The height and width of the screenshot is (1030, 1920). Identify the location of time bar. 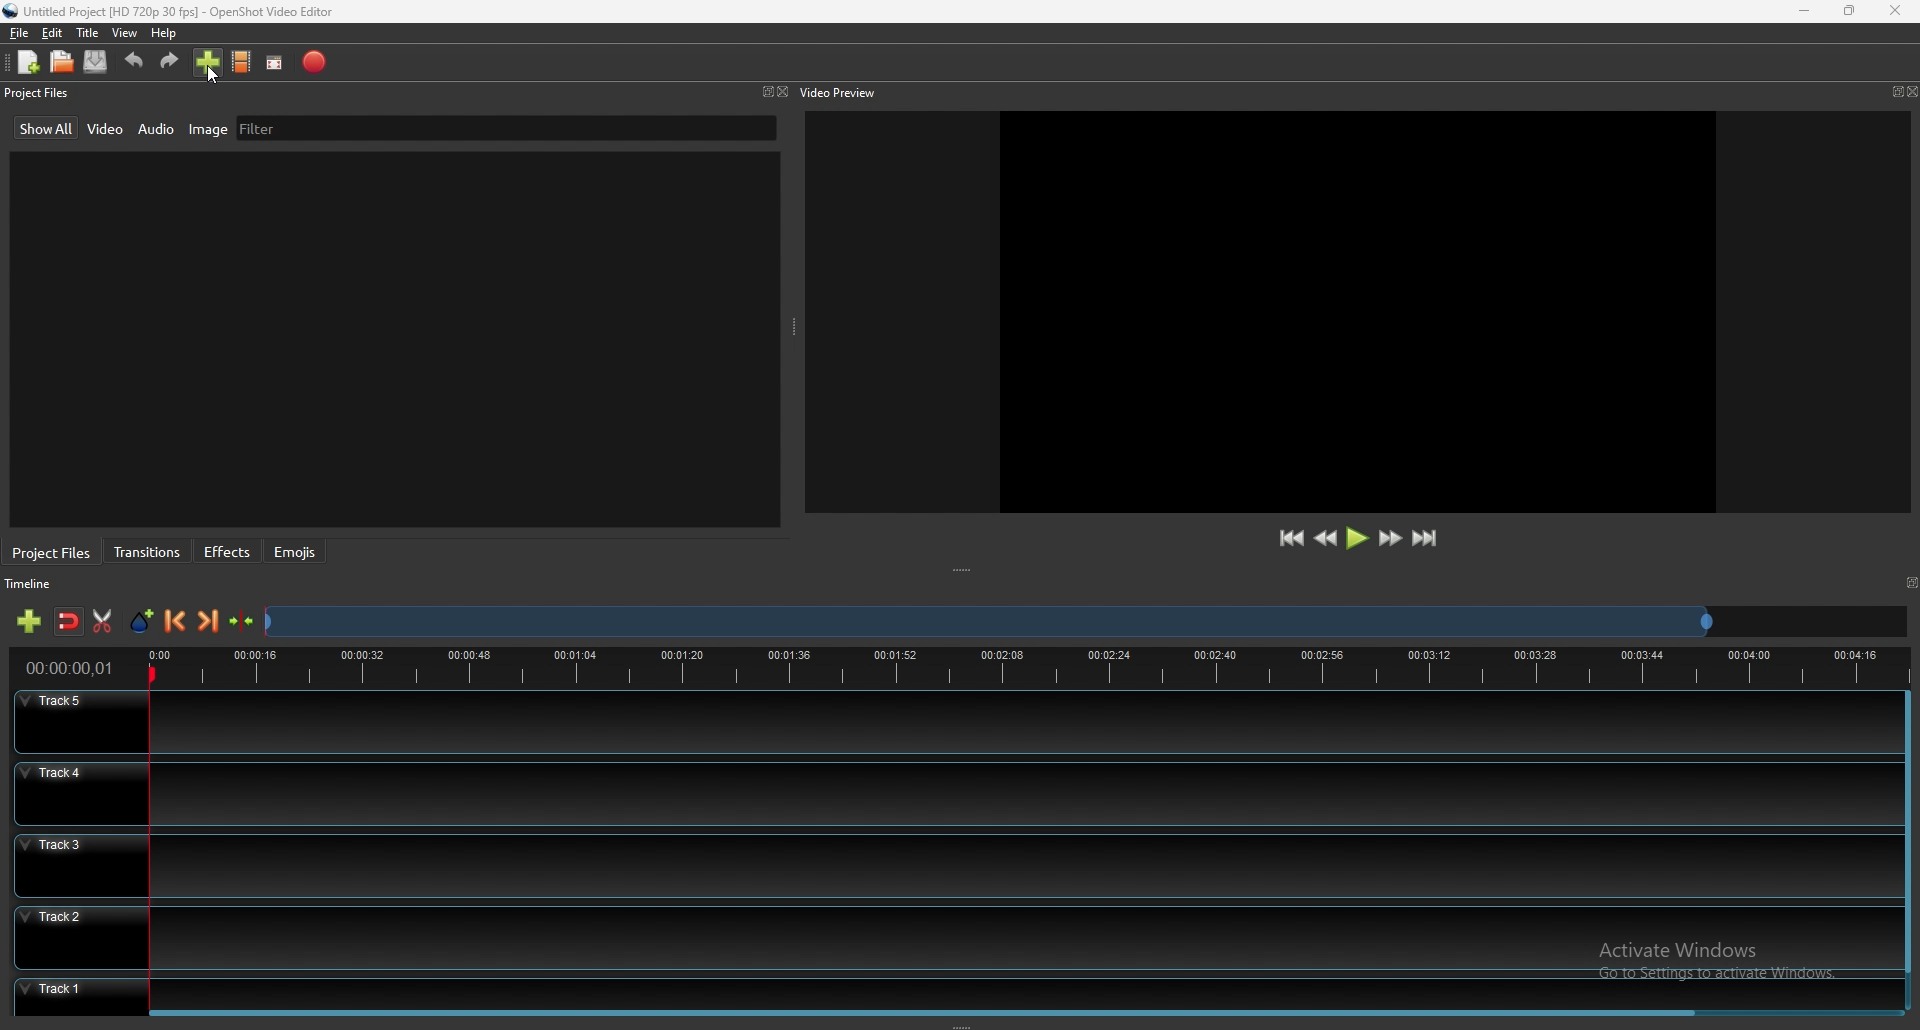
(1023, 665).